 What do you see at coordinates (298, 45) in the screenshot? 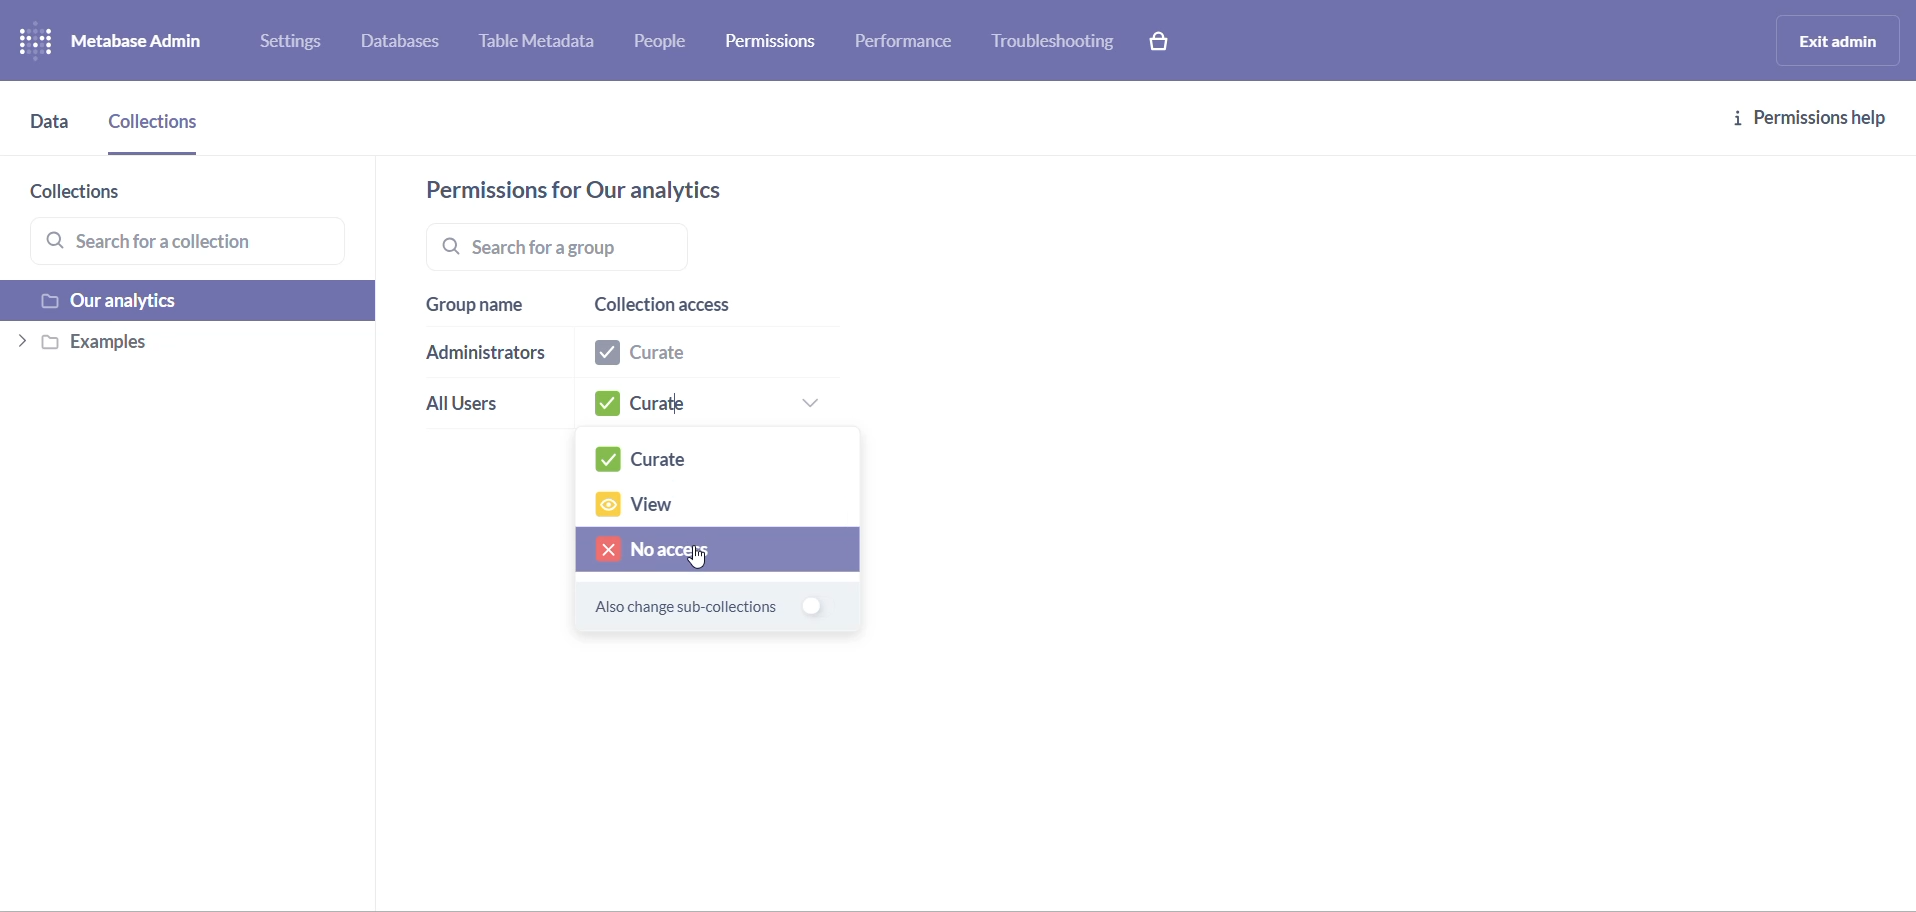
I see `settings` at bounding box center [298, 45].